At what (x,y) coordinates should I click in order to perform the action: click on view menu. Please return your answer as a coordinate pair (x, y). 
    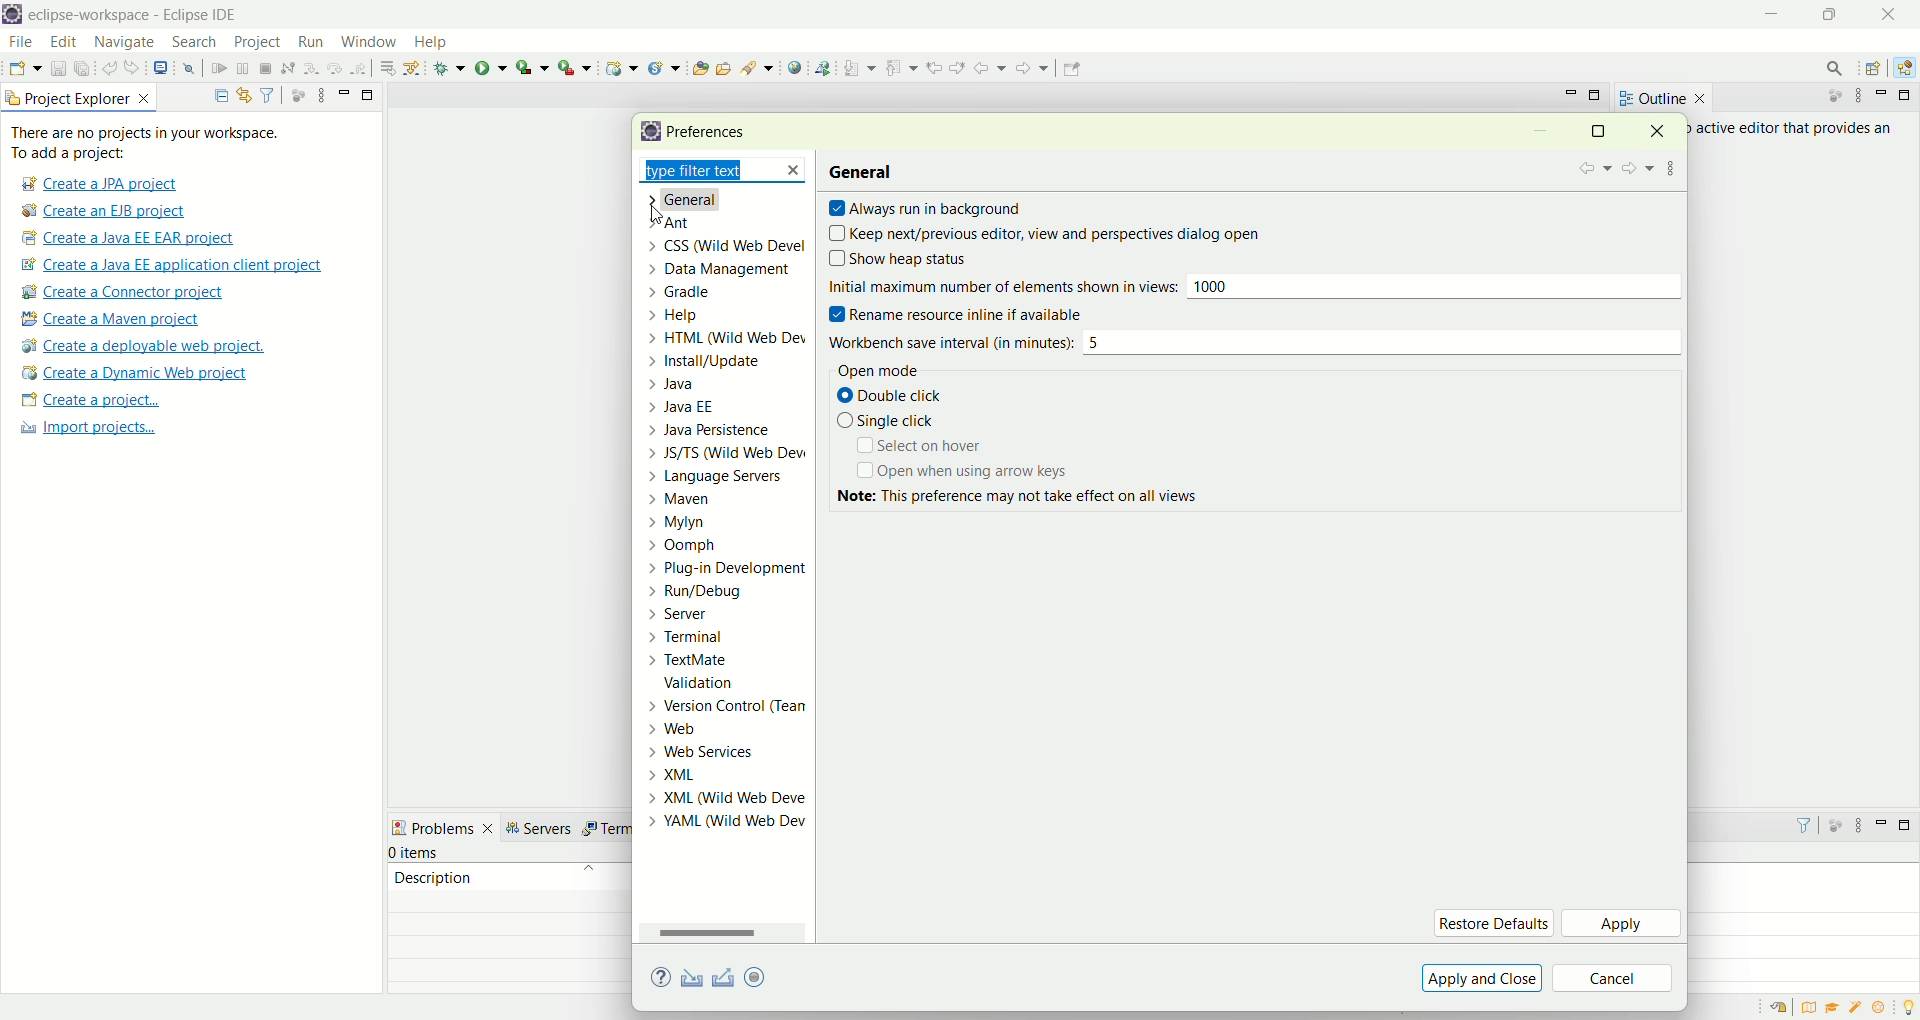
    Looking at the image, I should click on (1673, 165).